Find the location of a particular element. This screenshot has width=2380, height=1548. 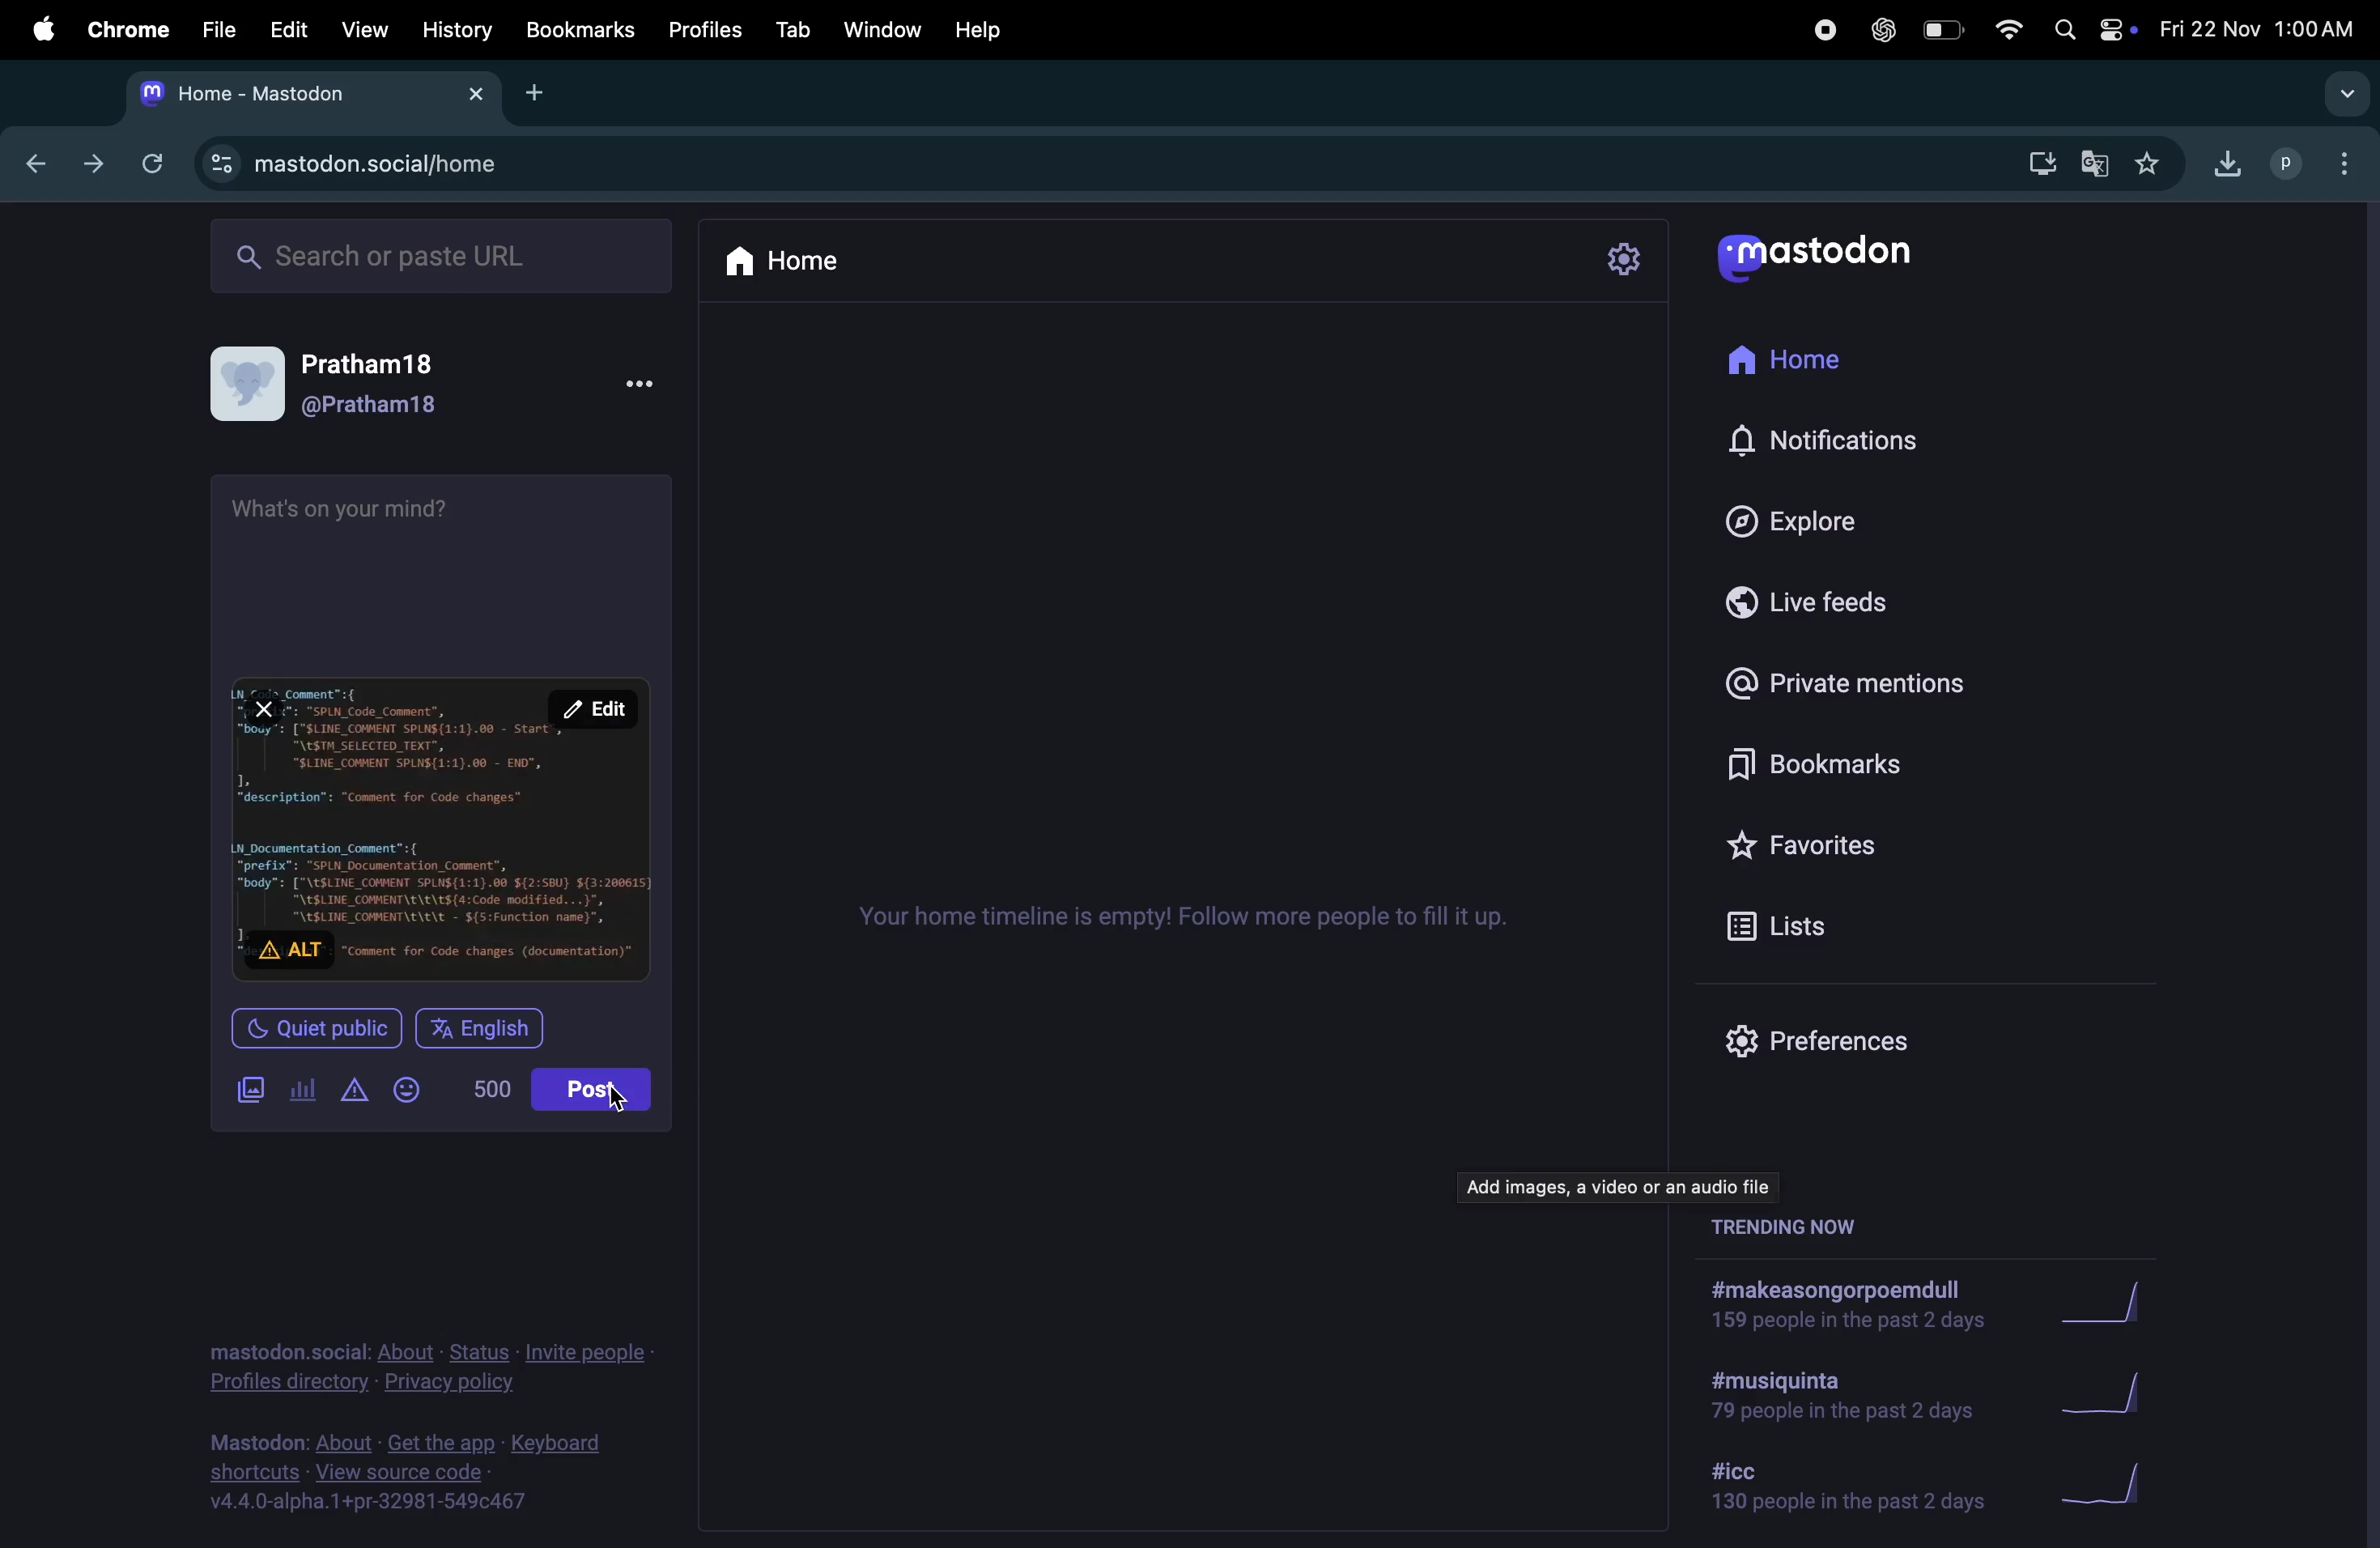

searchtabs is located at coordinates (2340, 98).